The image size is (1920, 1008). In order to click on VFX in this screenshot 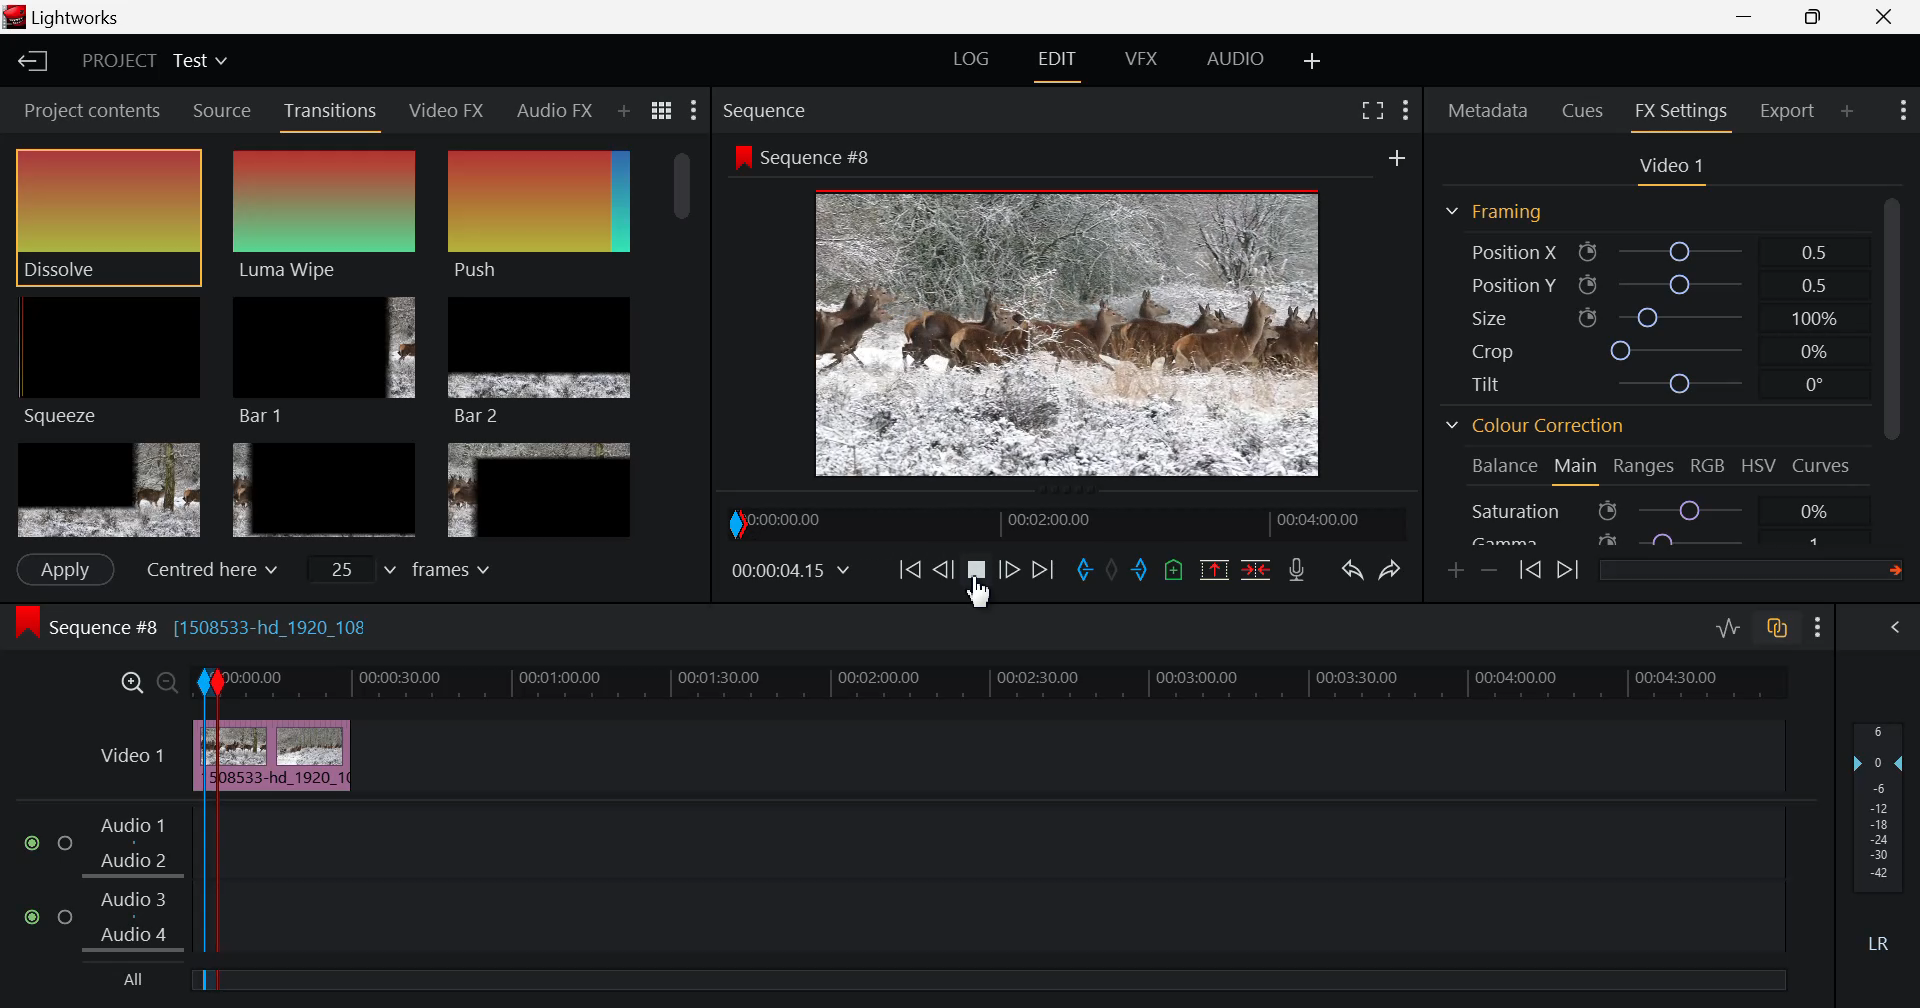, I will do `click(1142, 59)`.